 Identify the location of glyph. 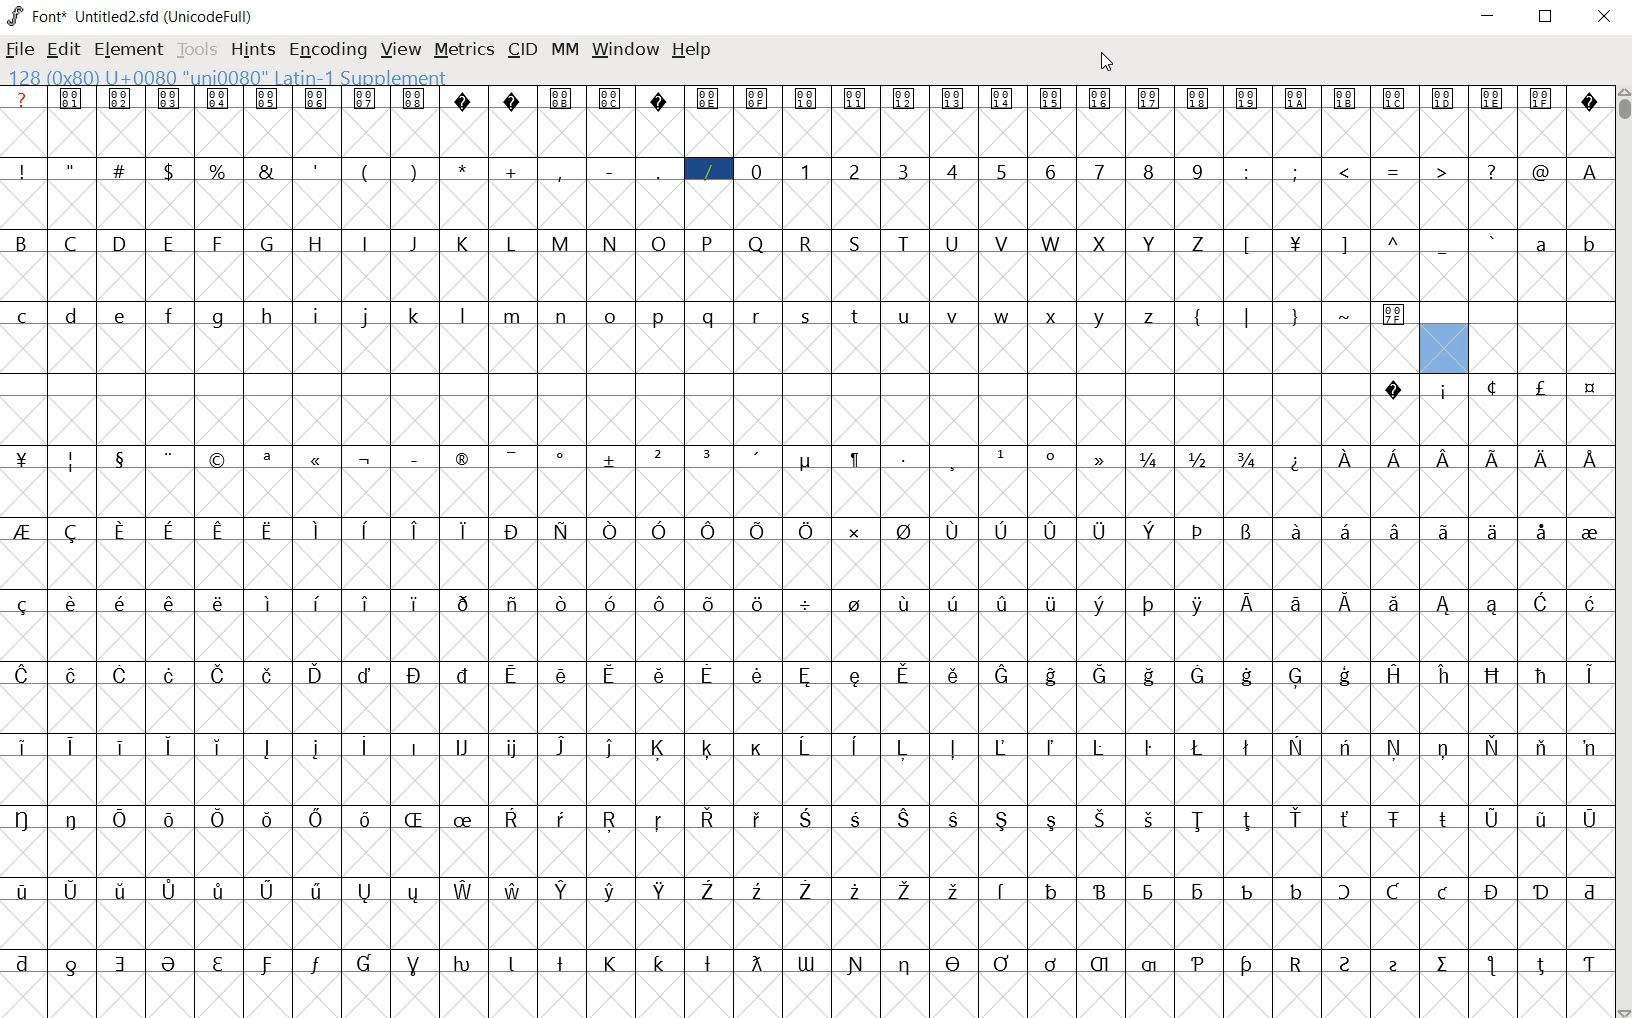
(1247, 459).